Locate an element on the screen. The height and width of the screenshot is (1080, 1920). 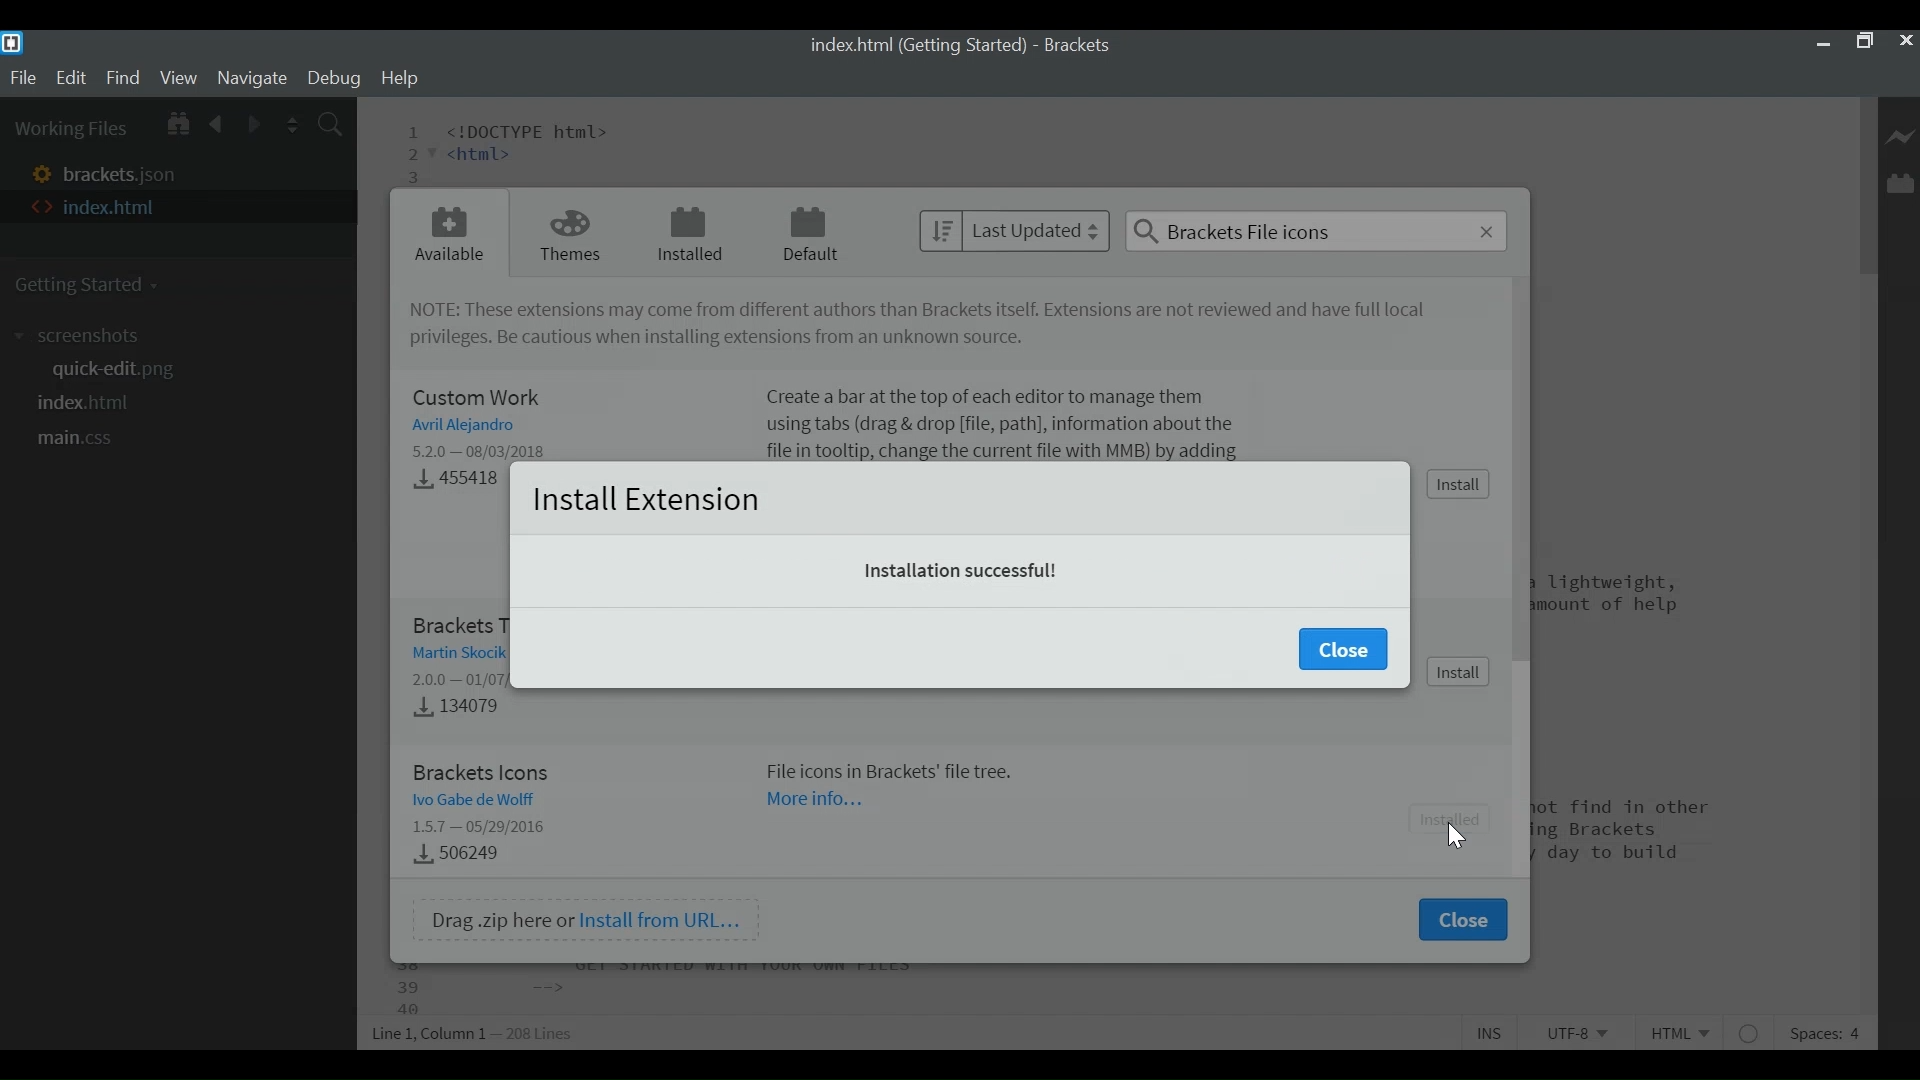
File icons in Backets file tree is located at coordinates (892, 773).